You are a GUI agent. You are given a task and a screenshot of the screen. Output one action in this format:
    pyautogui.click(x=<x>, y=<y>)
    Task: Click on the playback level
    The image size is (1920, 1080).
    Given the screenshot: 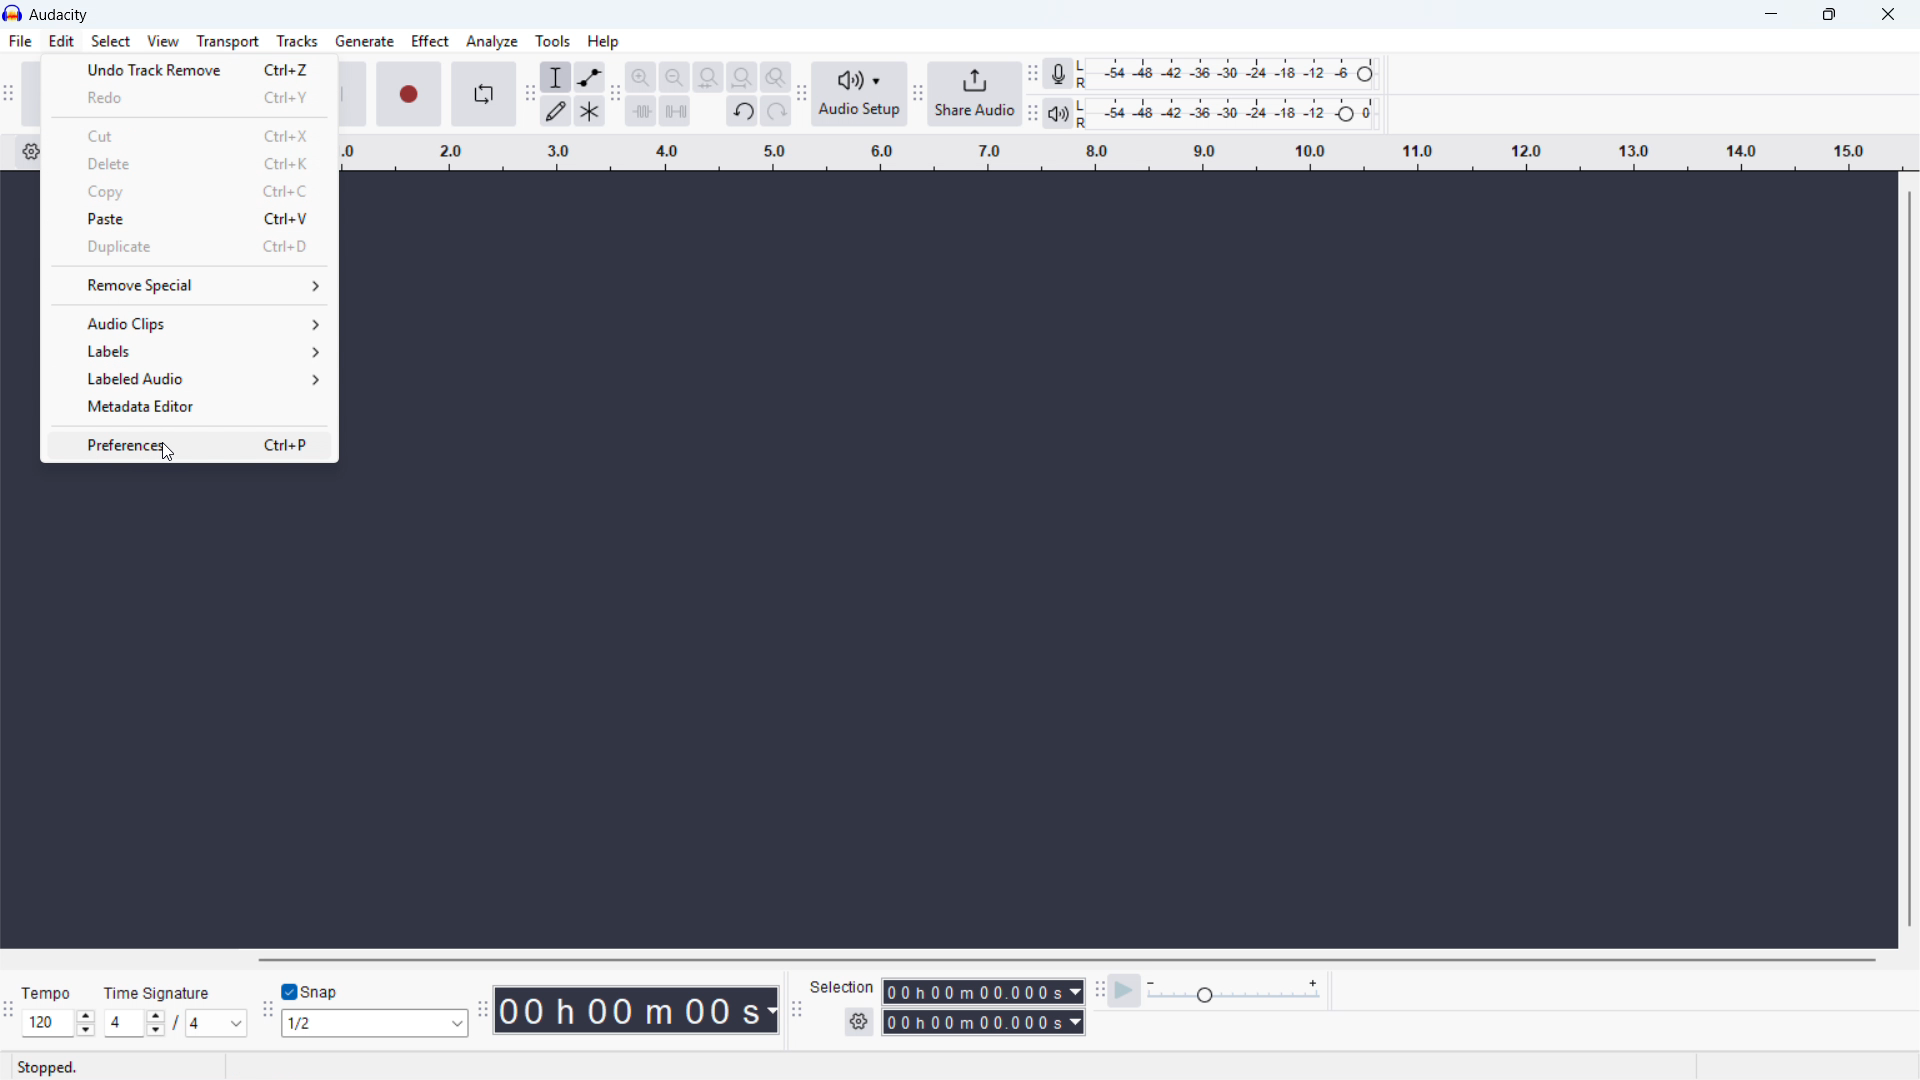 What is the action you would take?
    pyautogui.click(x=1233, y=112)
    